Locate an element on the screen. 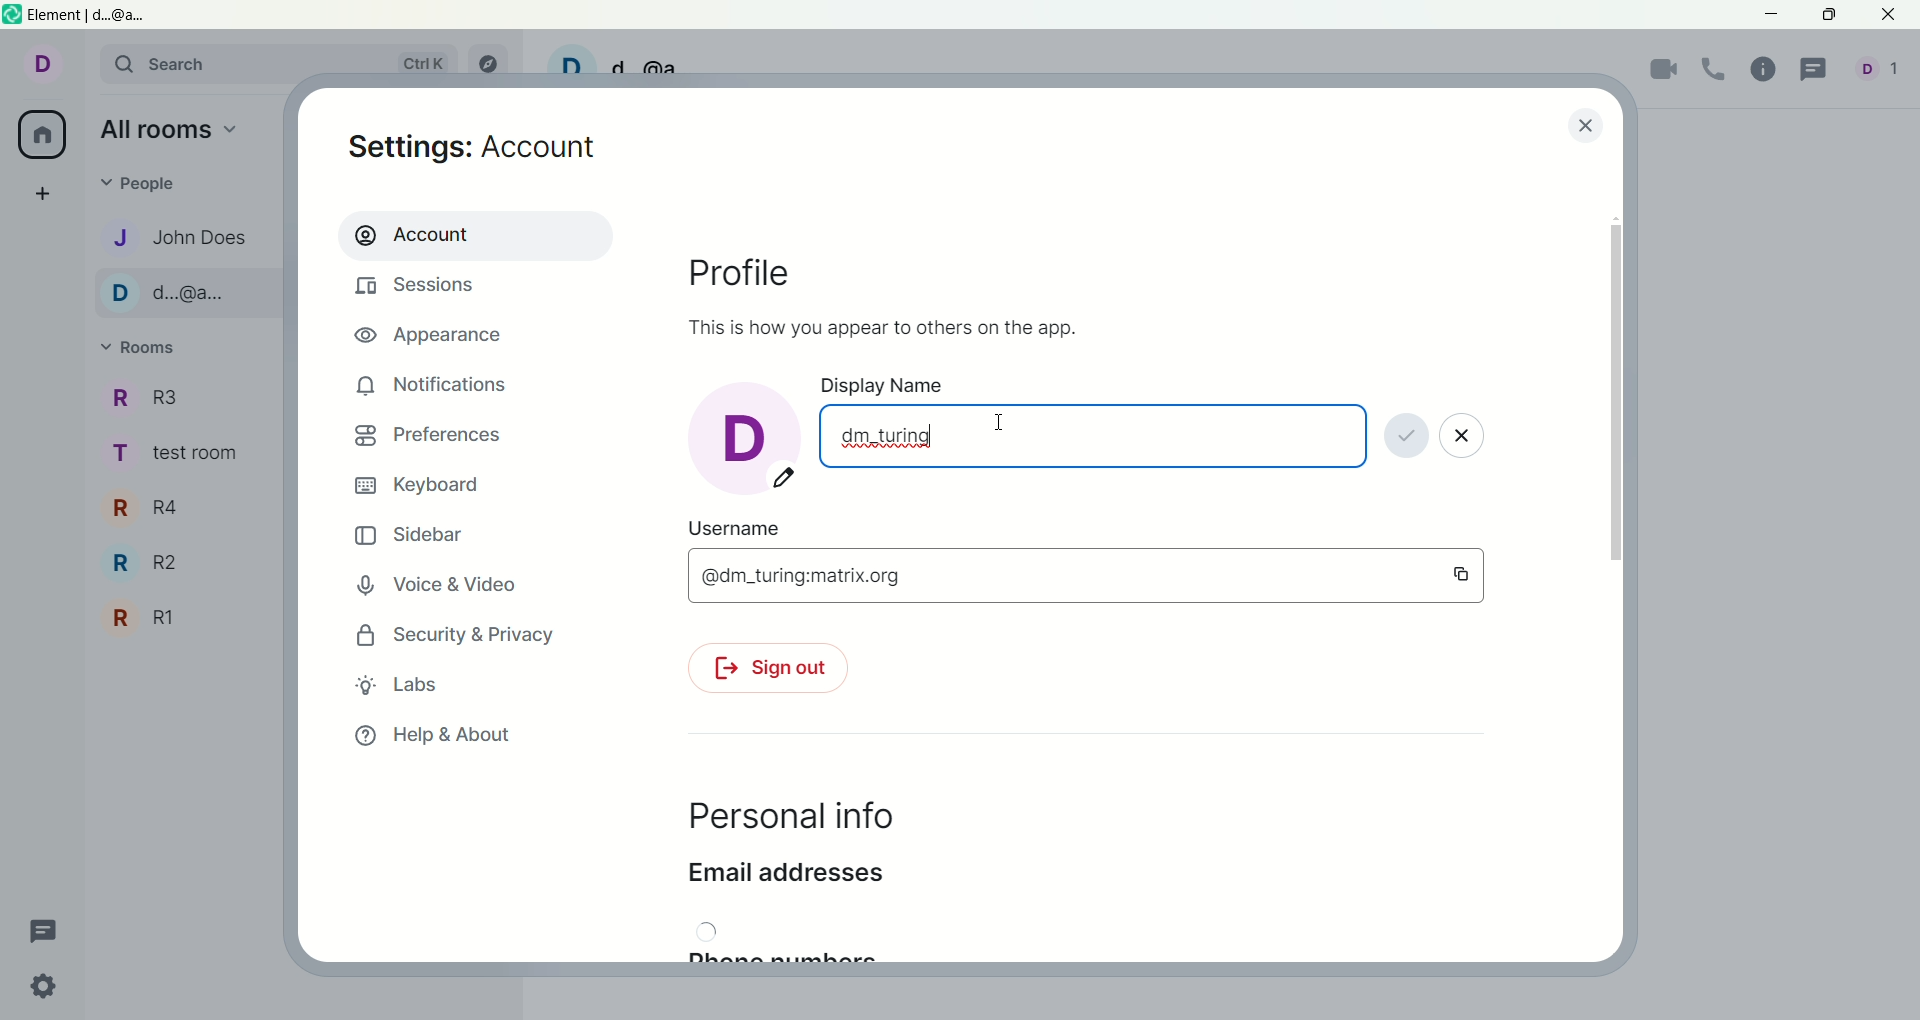 This screenshot has width=1920, height=1020. logo is located at coordinates (13, 17).